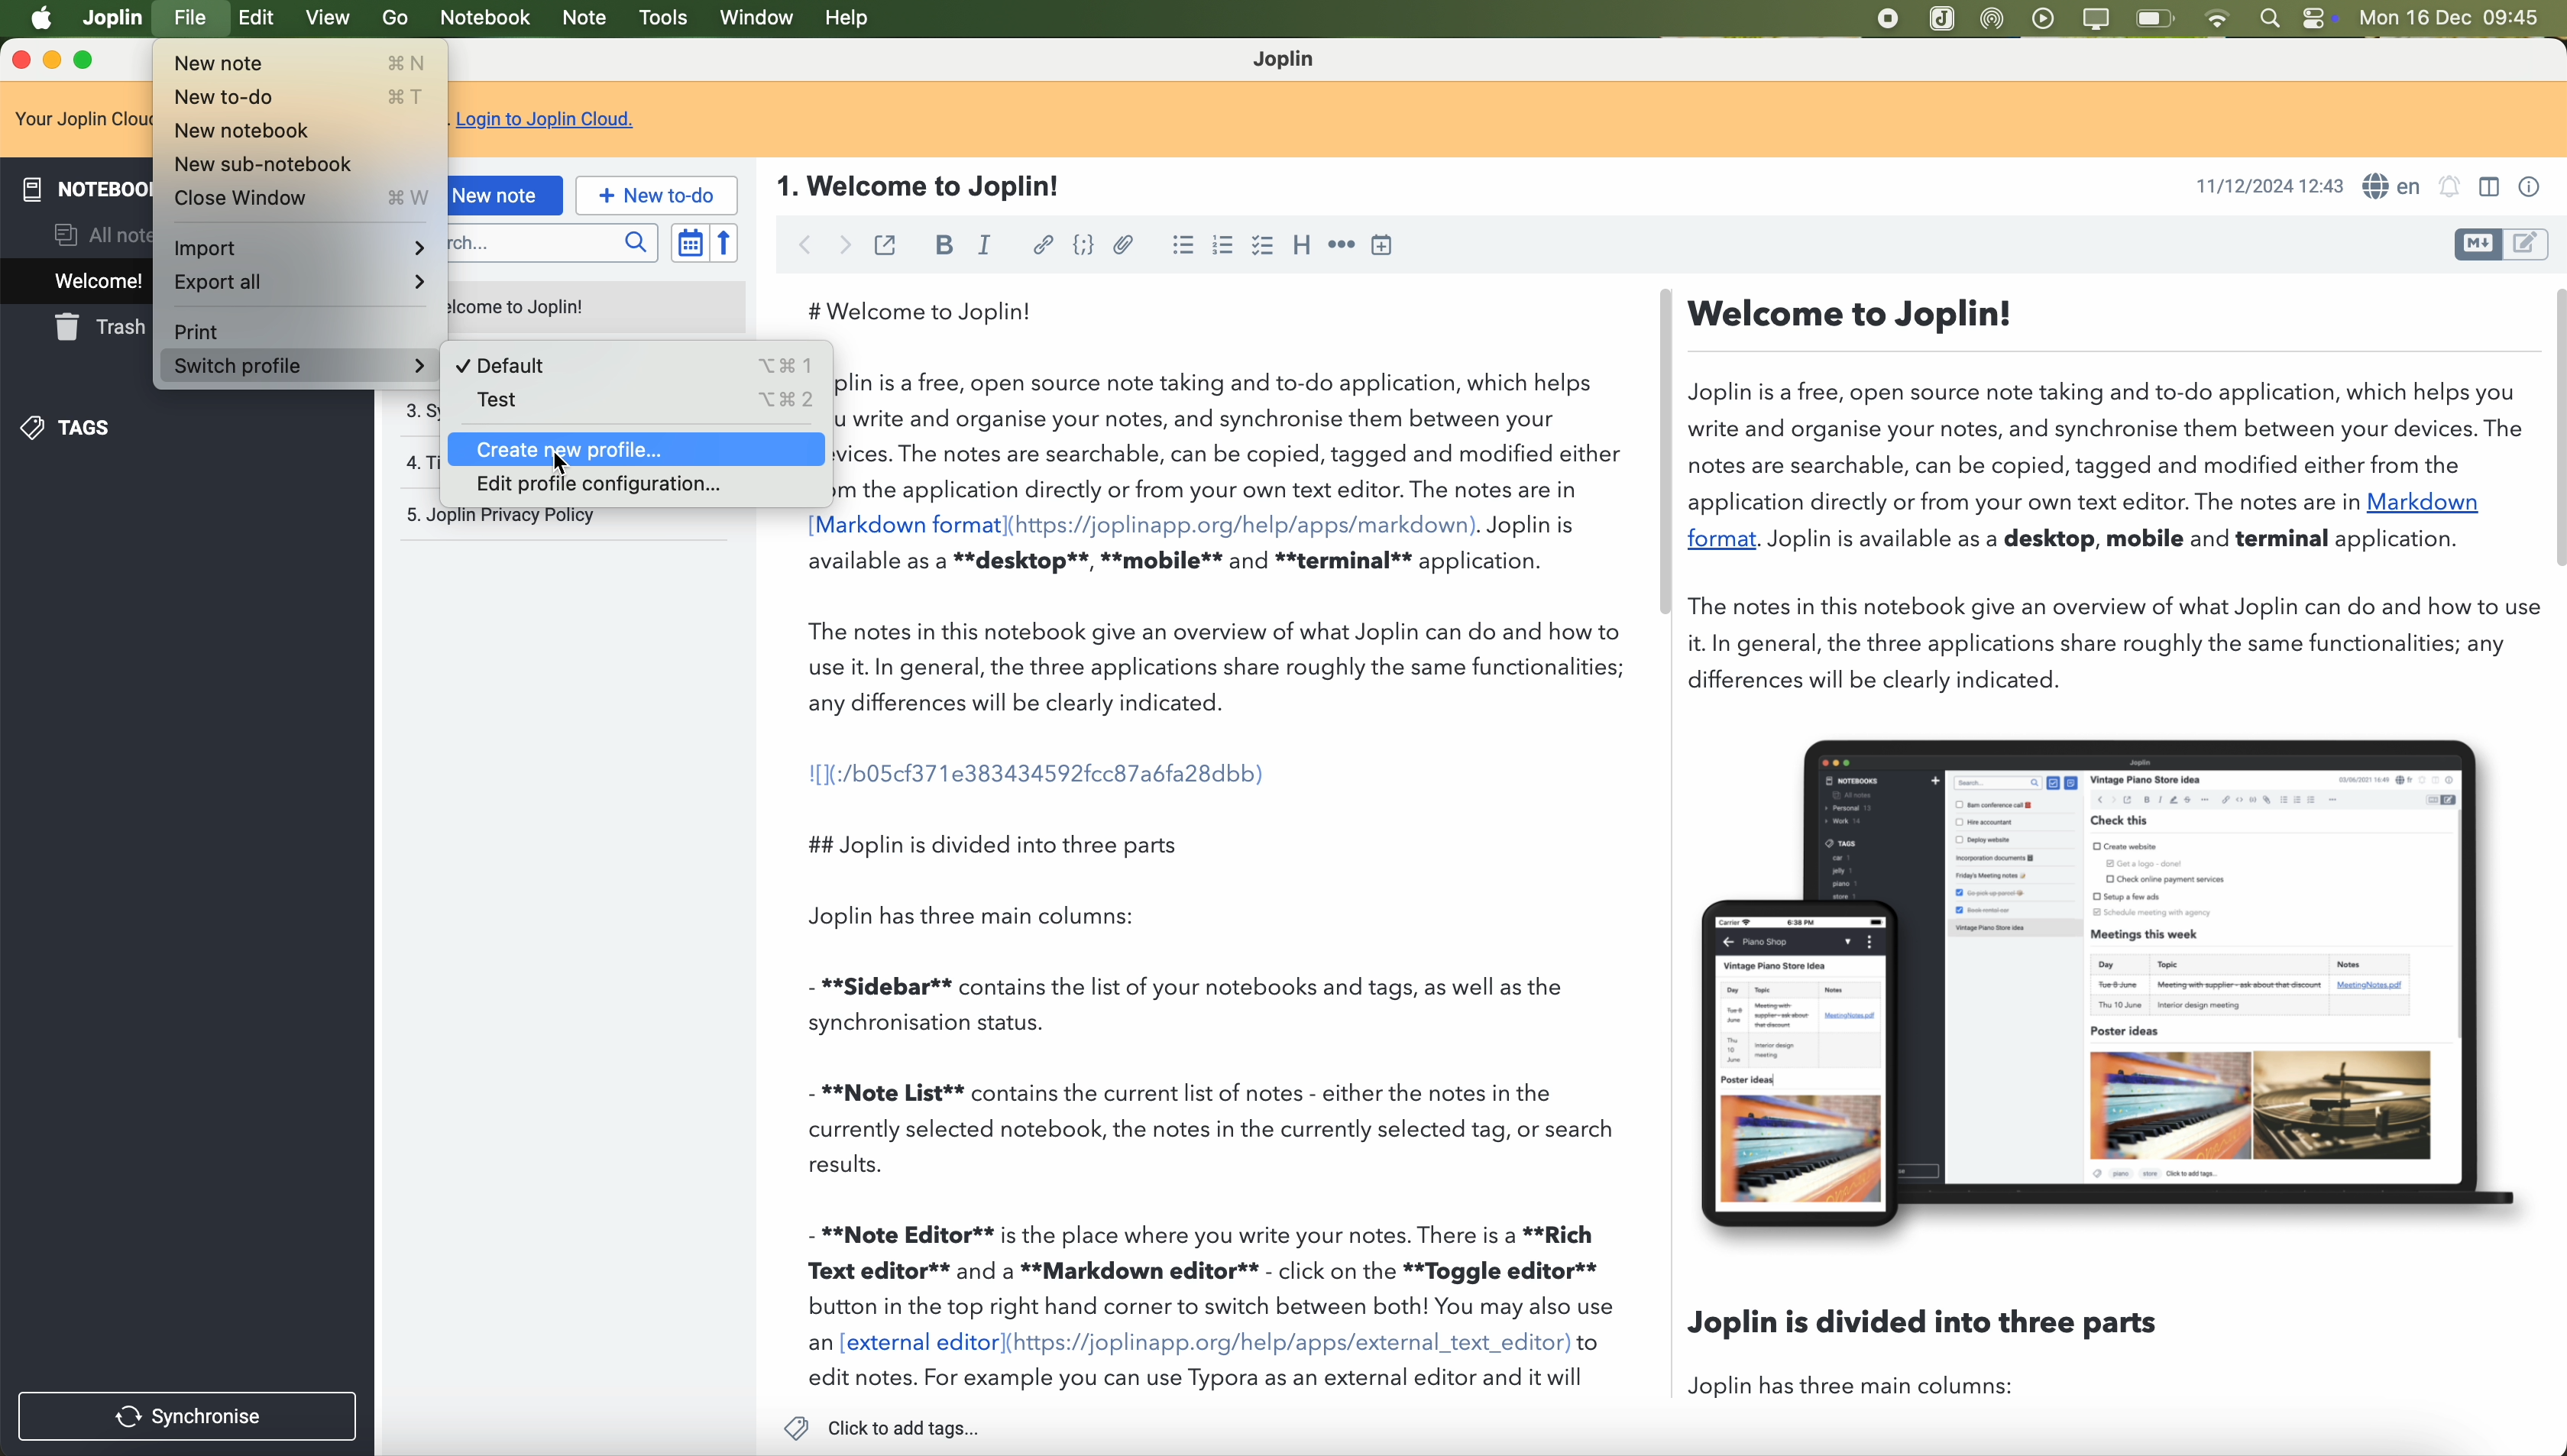 This screenshot has width=2567, height=1456. I want to click on Joplin, so click(1288, 60).